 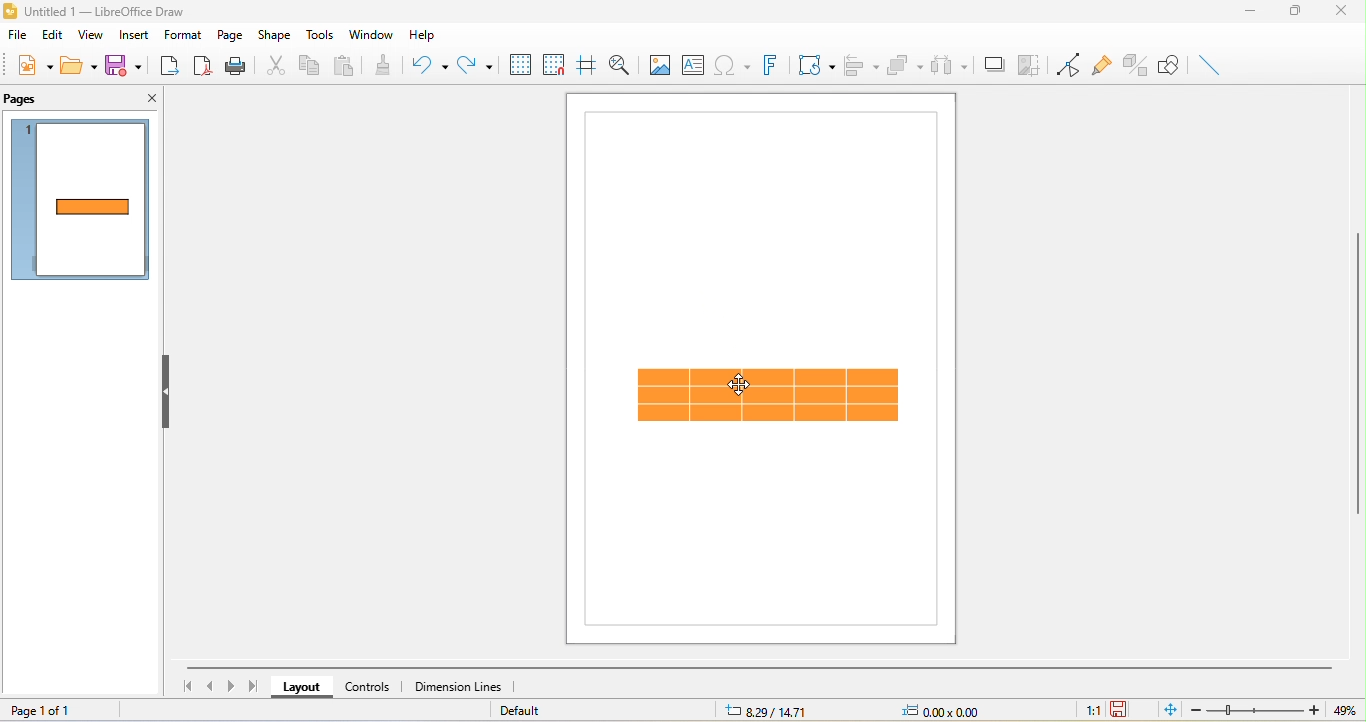 I want to click on open, so click(x=82, y=66).